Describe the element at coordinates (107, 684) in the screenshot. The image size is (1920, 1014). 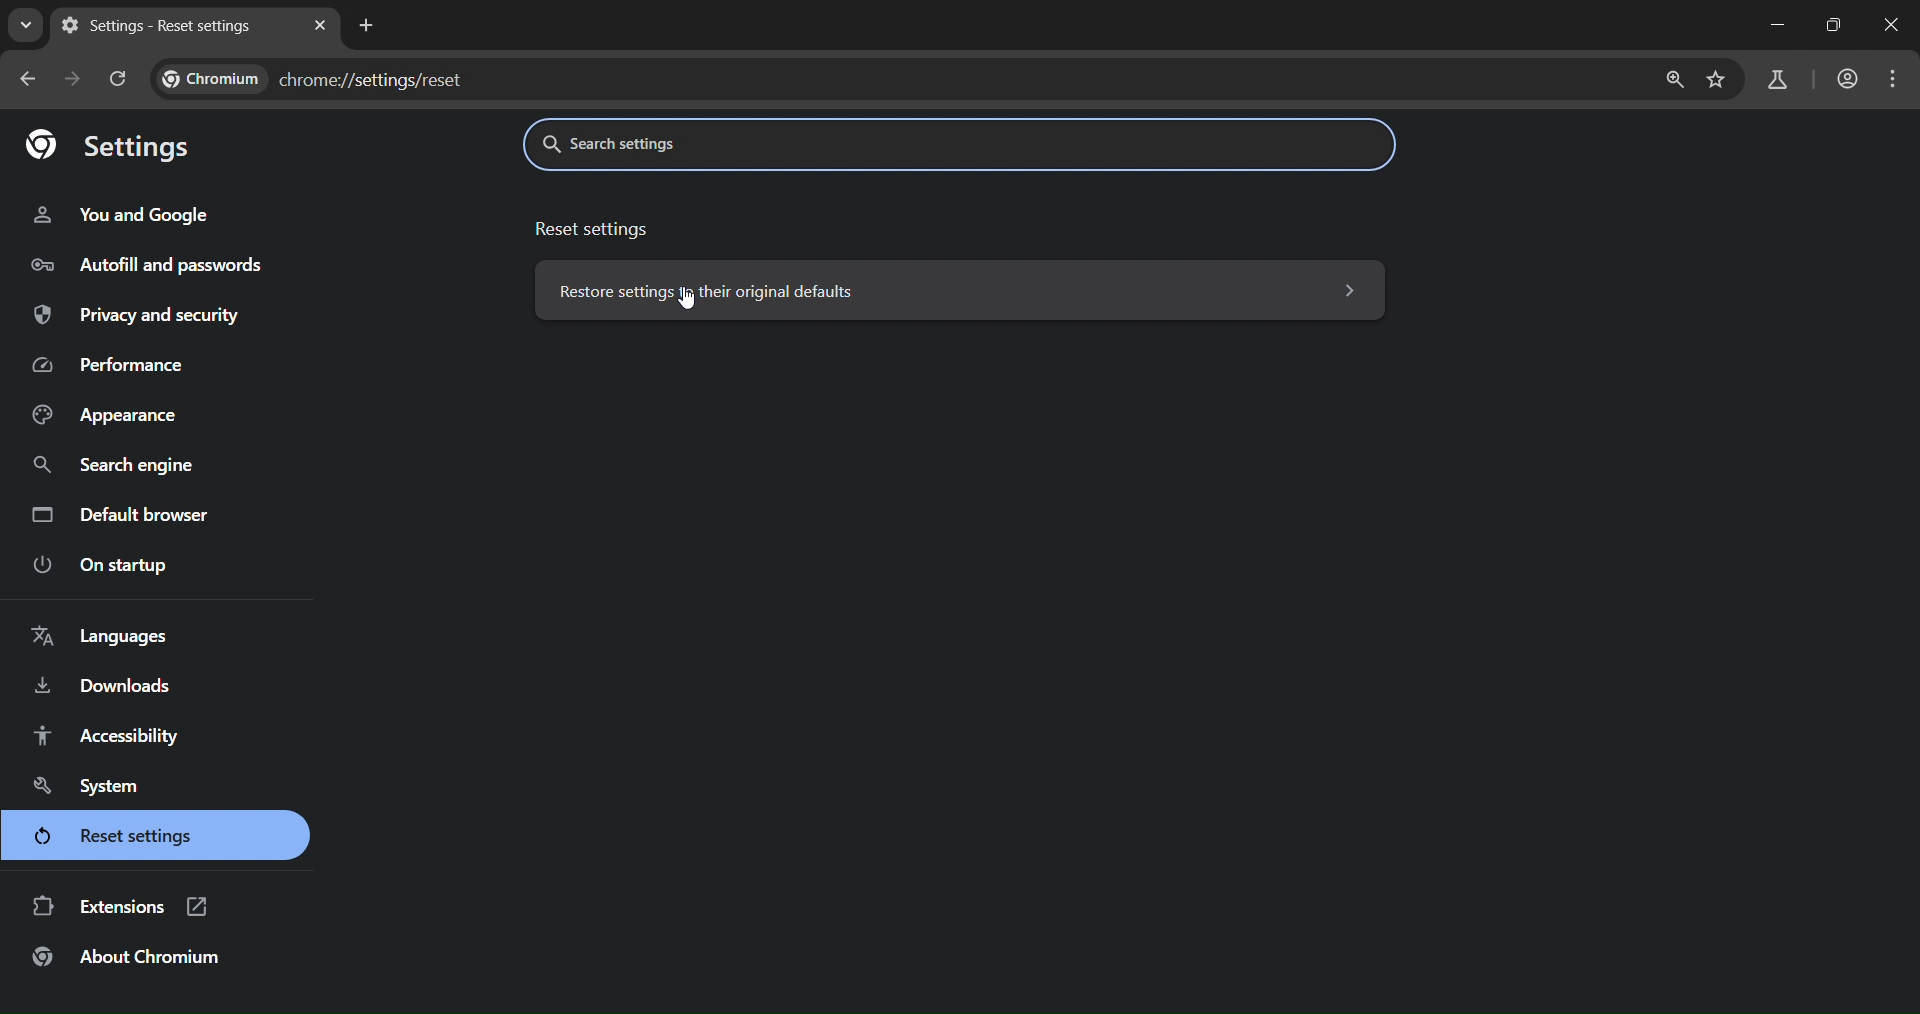
I see `downloads` at that location.